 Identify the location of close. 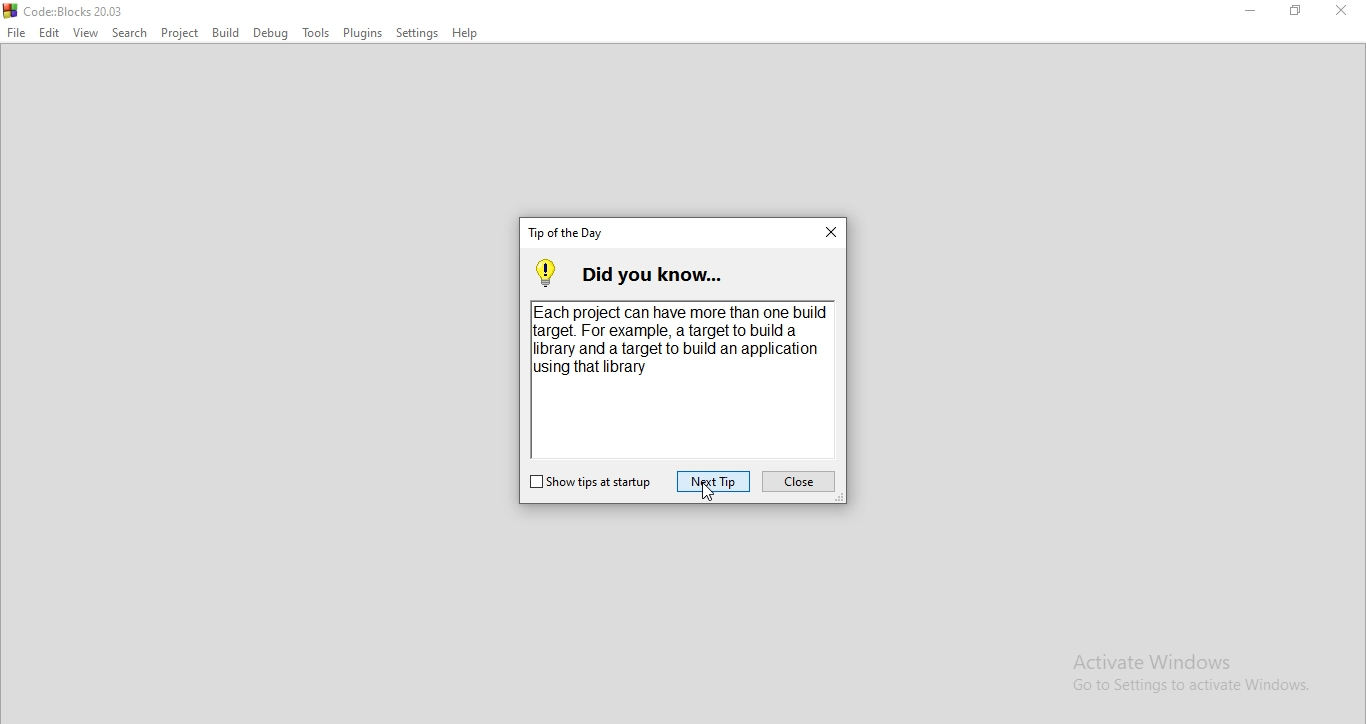
(799, 482).